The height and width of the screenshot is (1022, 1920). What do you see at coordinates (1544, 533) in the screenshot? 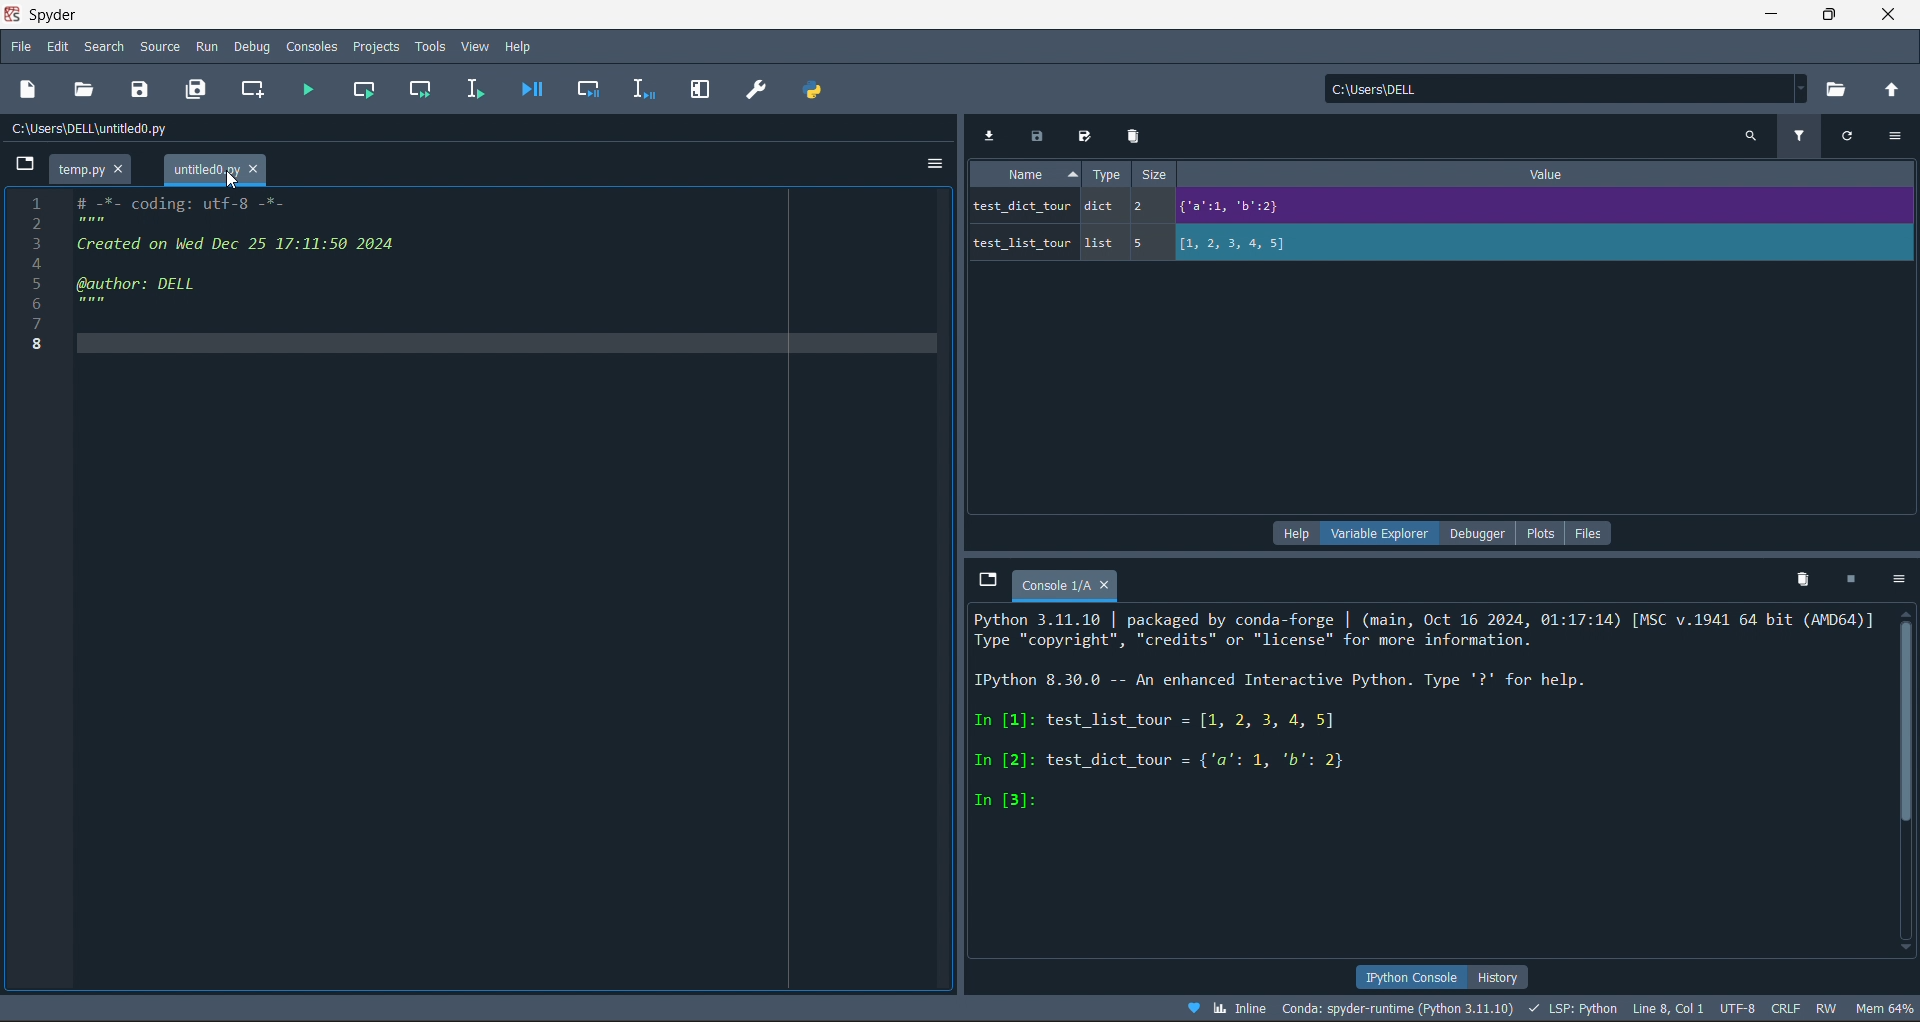
I see `plots pane` at bounding box center [1544, 533].